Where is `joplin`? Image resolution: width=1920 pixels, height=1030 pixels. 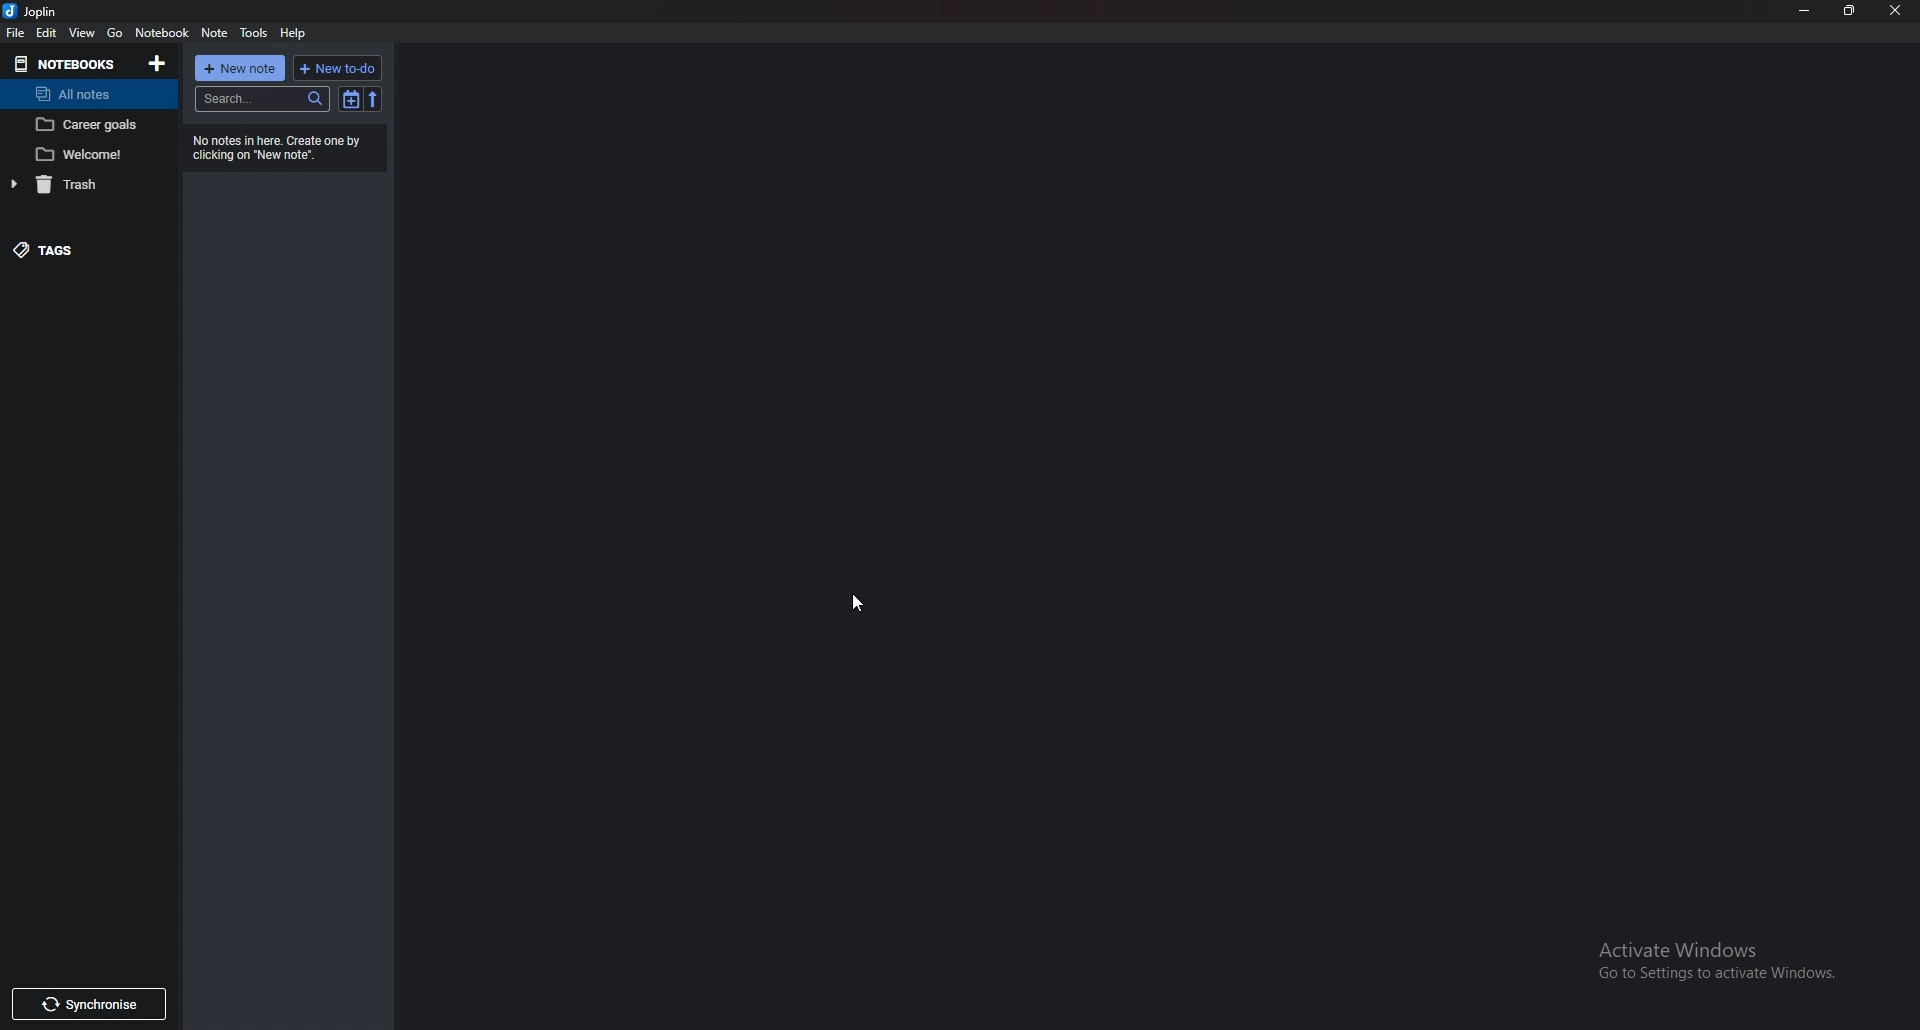
joplin is located at coordinates (34, 12).